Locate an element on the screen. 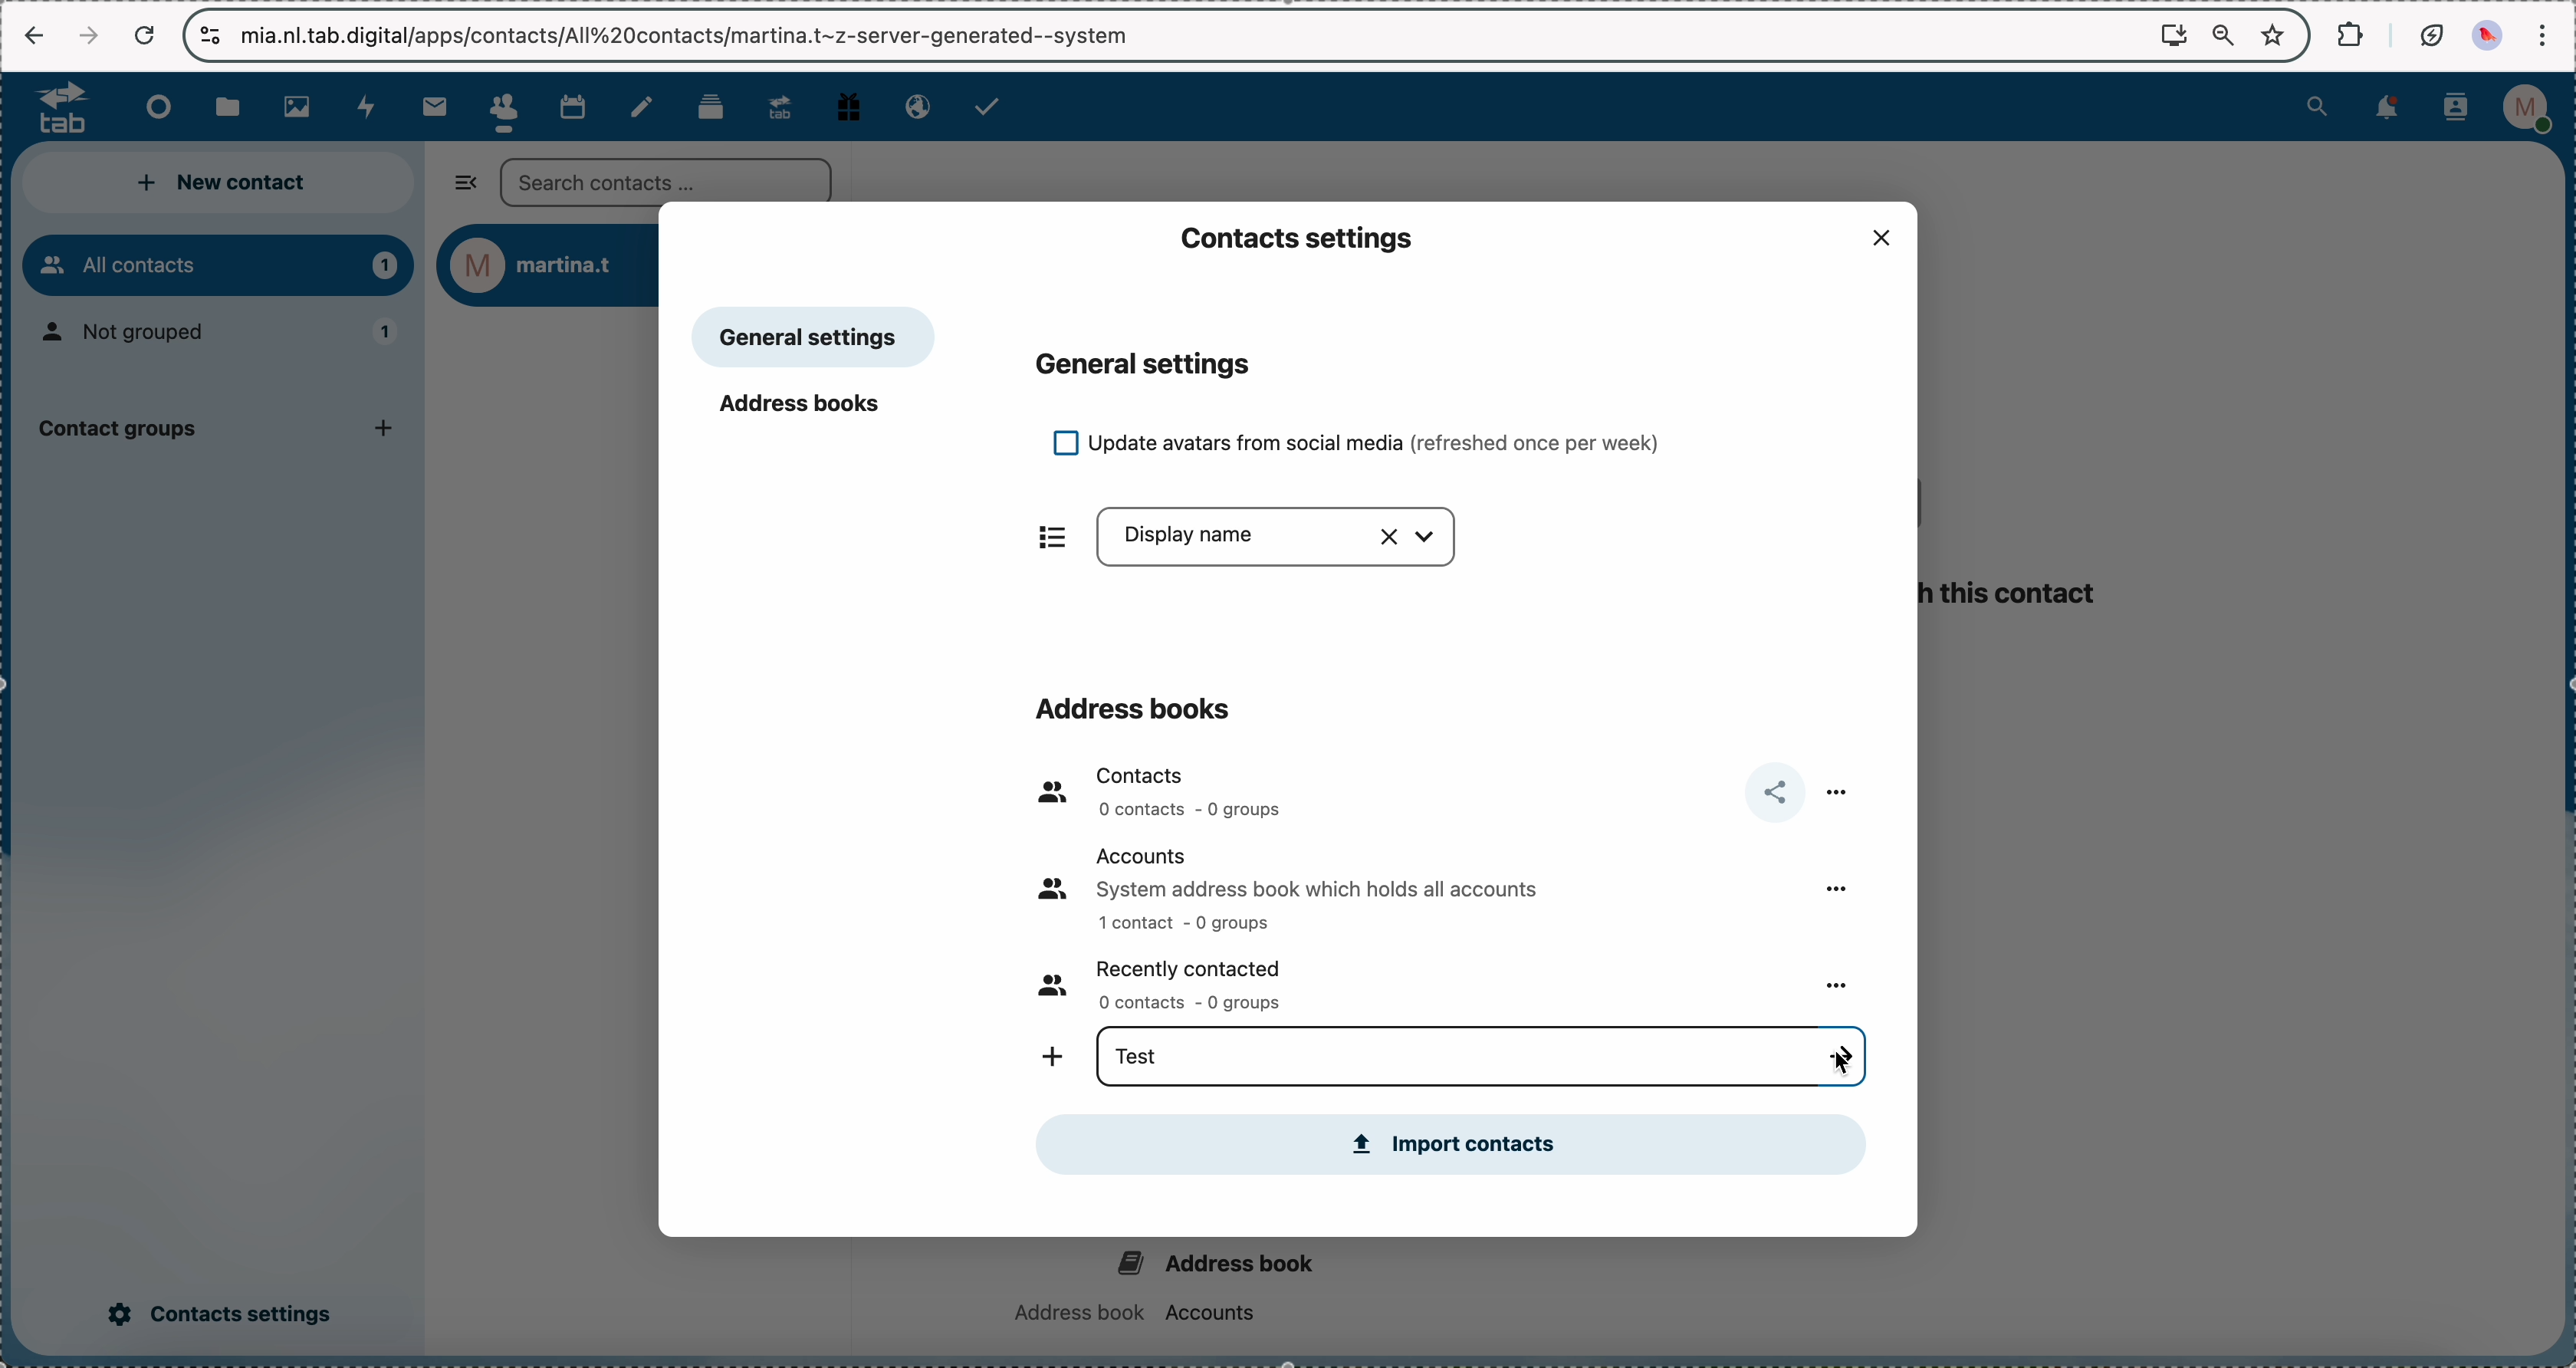  contacts is located at coordinates (2453, 109).